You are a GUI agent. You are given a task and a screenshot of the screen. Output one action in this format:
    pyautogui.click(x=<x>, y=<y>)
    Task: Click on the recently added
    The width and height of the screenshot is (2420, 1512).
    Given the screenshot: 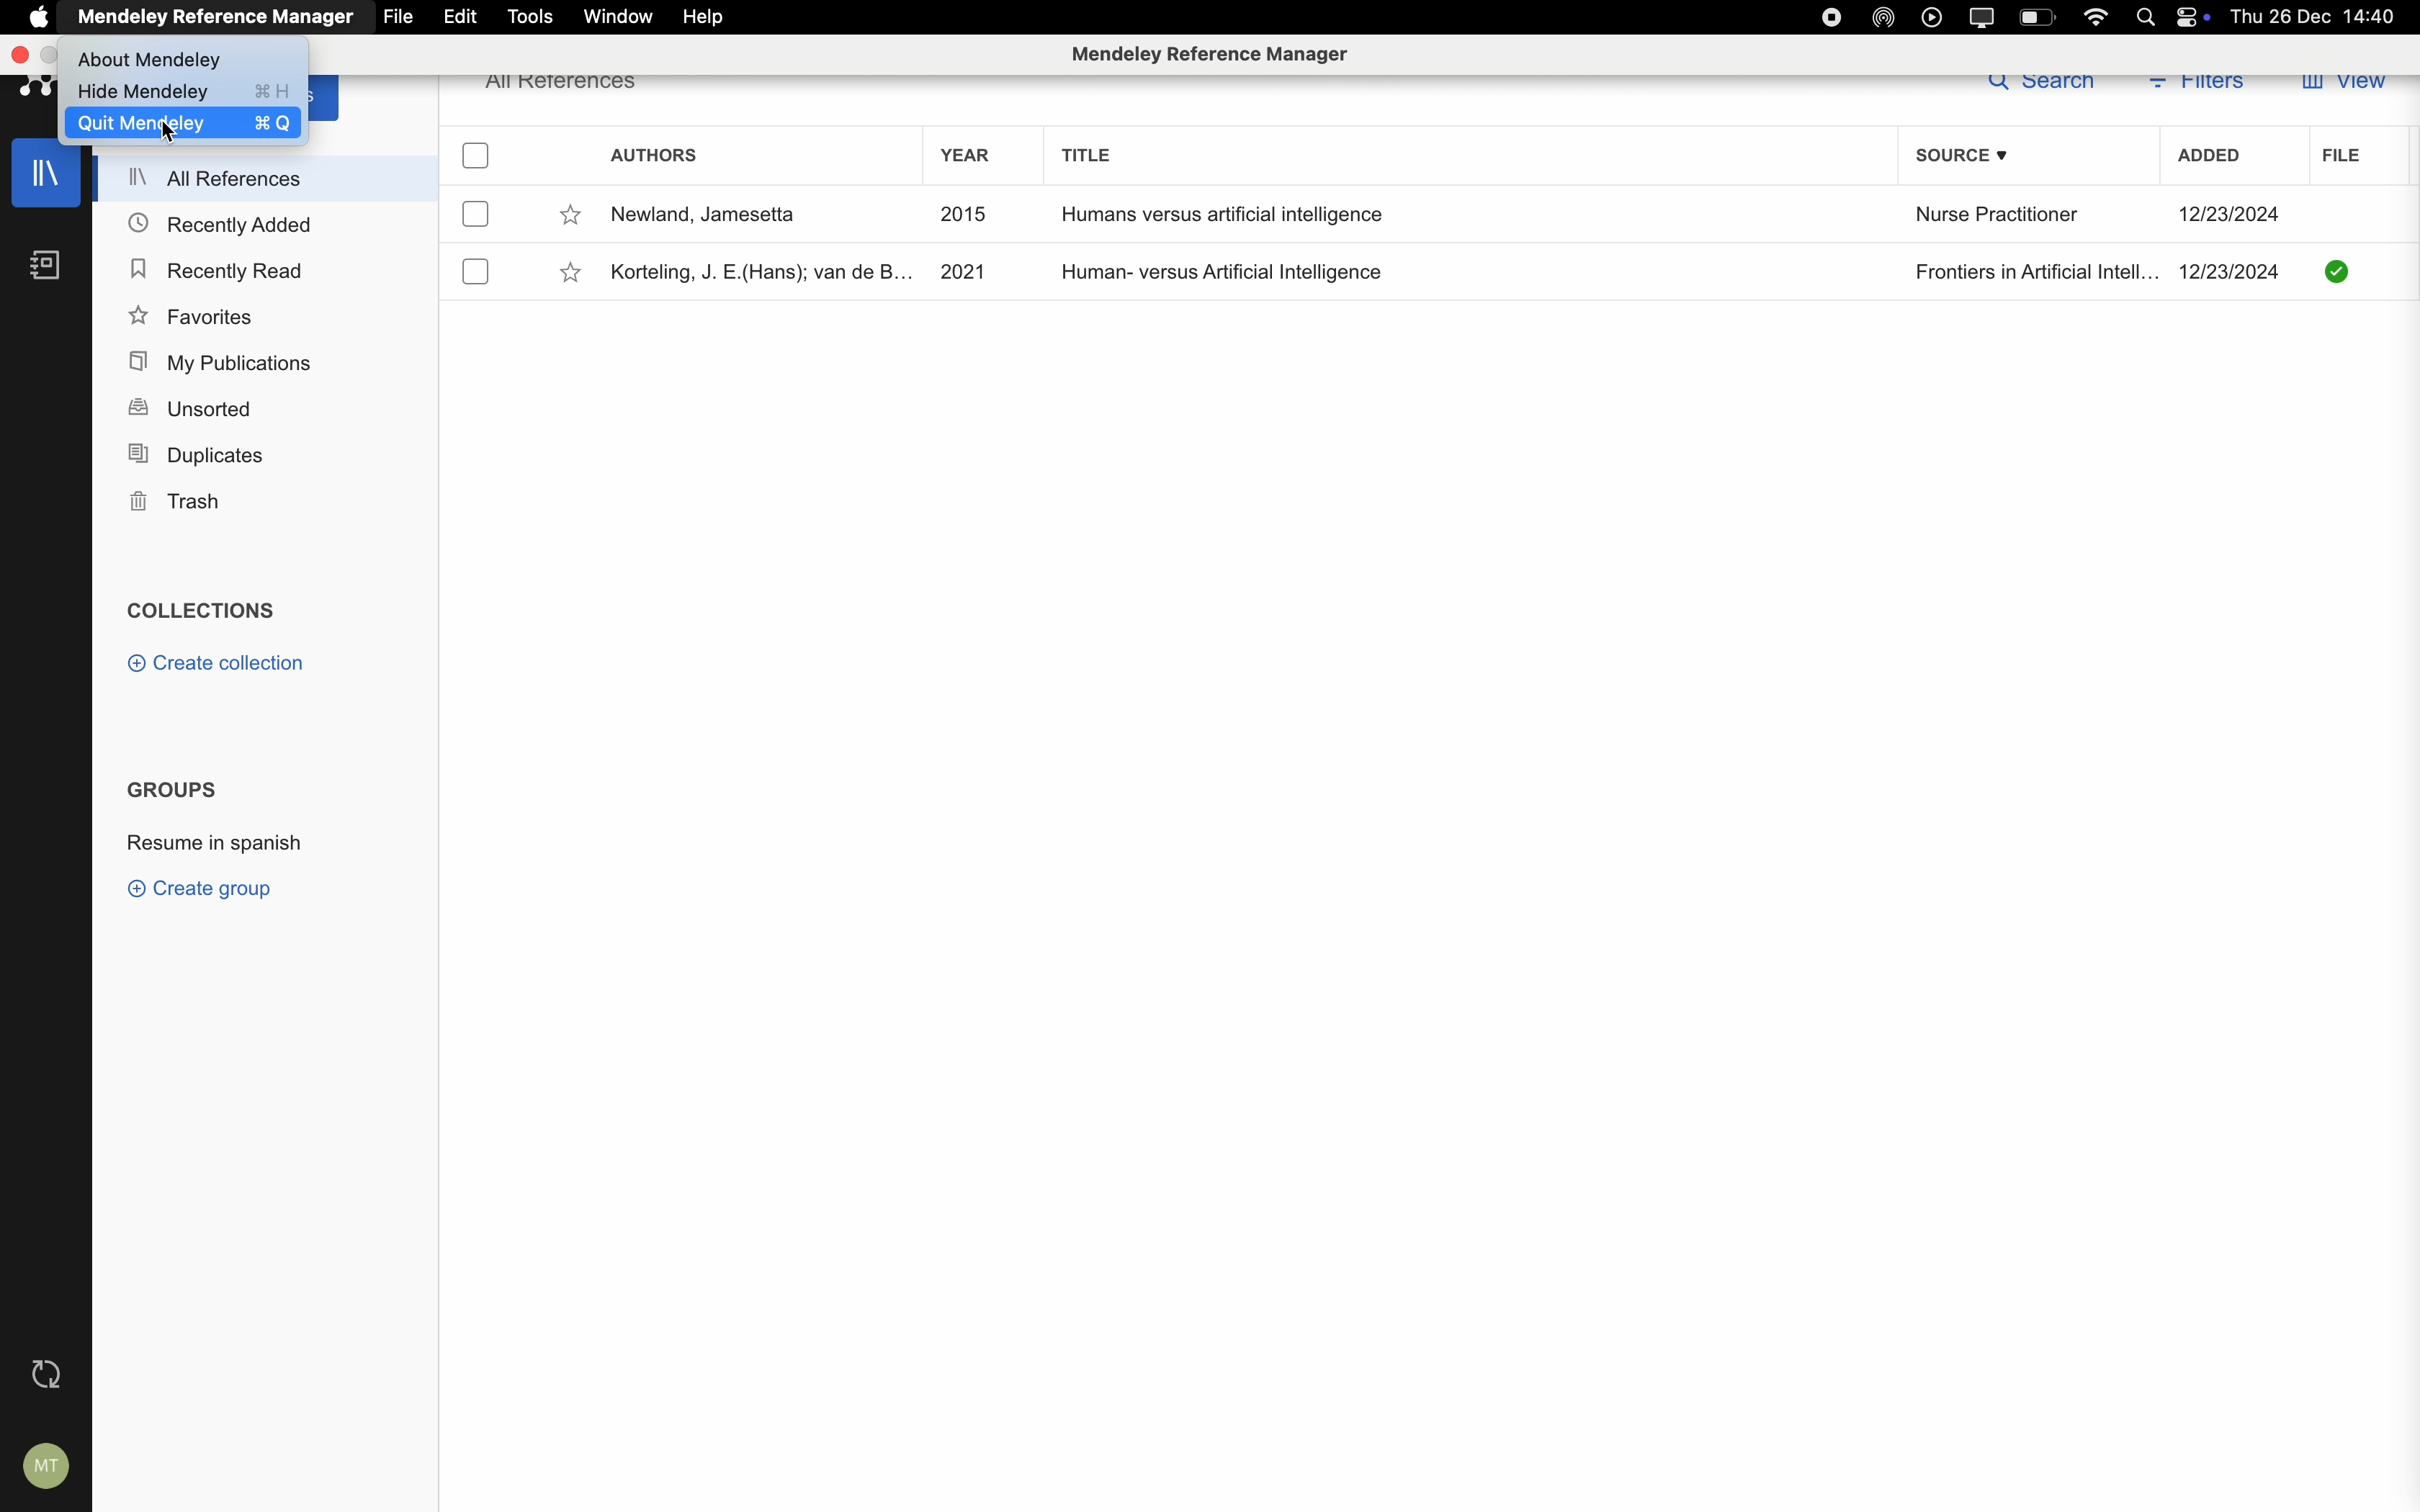 What is the action you would take?
    pyautogui.click(x=223, y=221)
    